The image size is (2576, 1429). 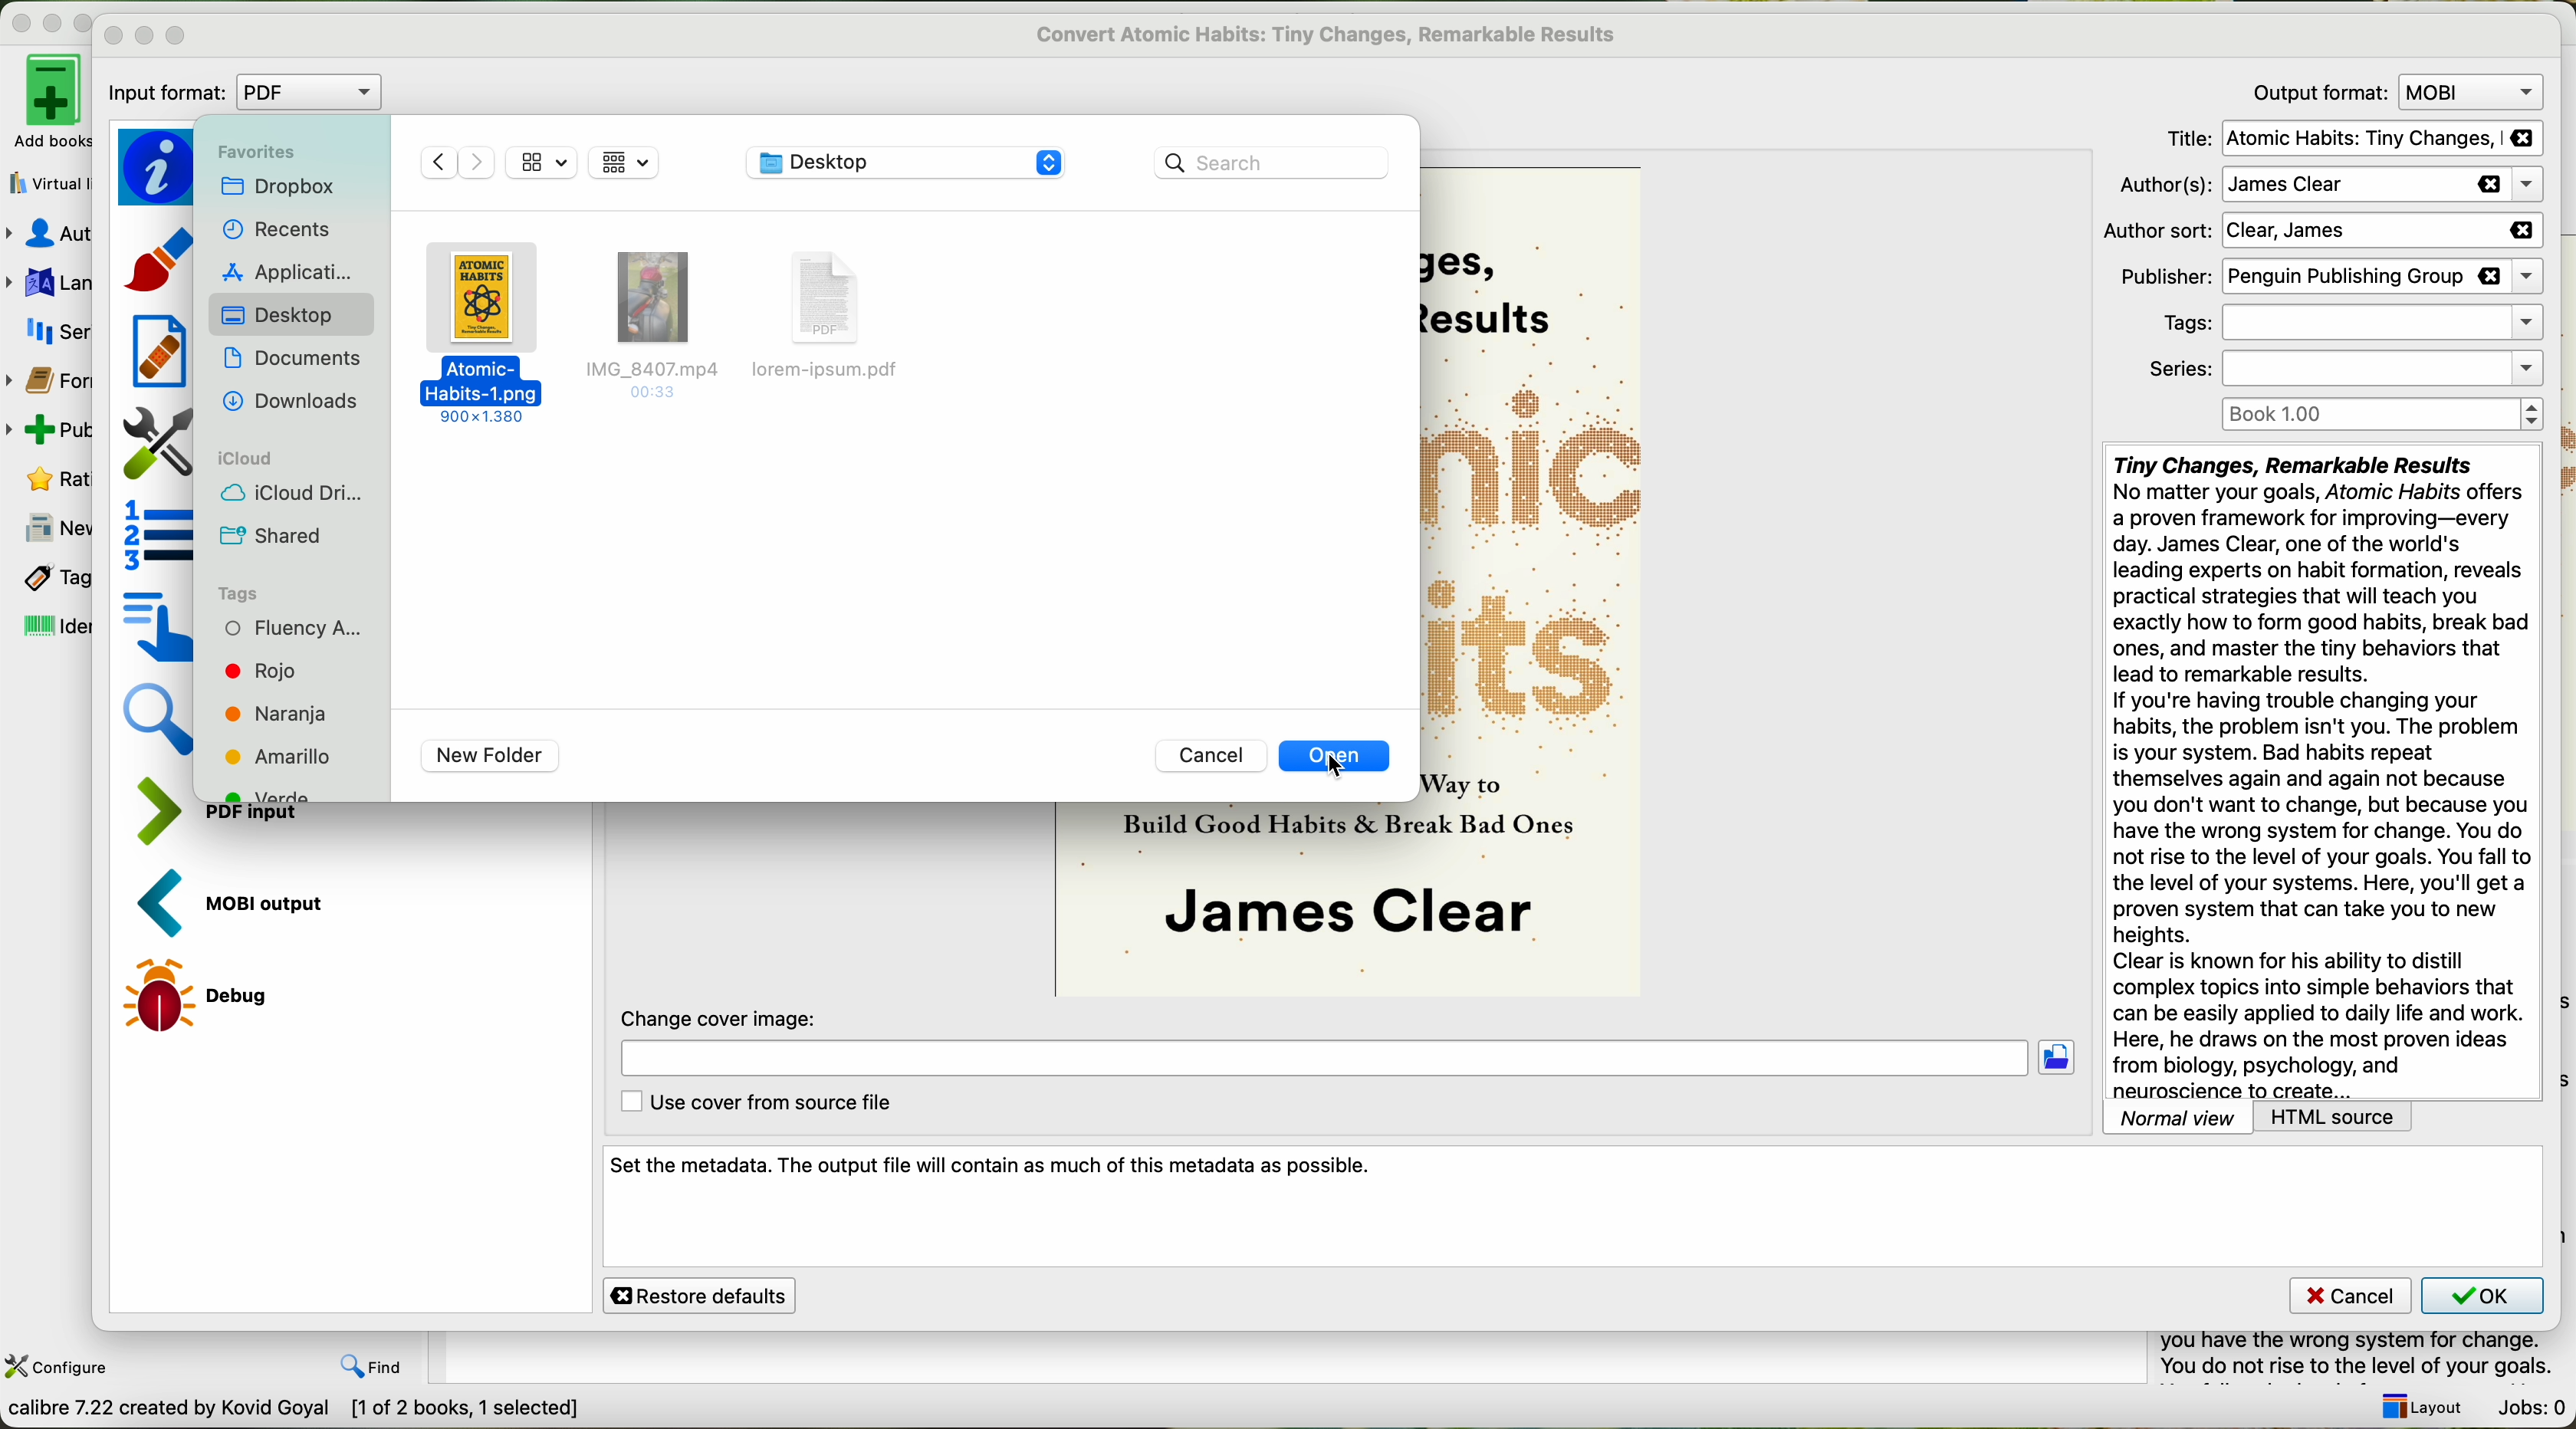 I want to click on look and feel, so click(x=162, y=257).